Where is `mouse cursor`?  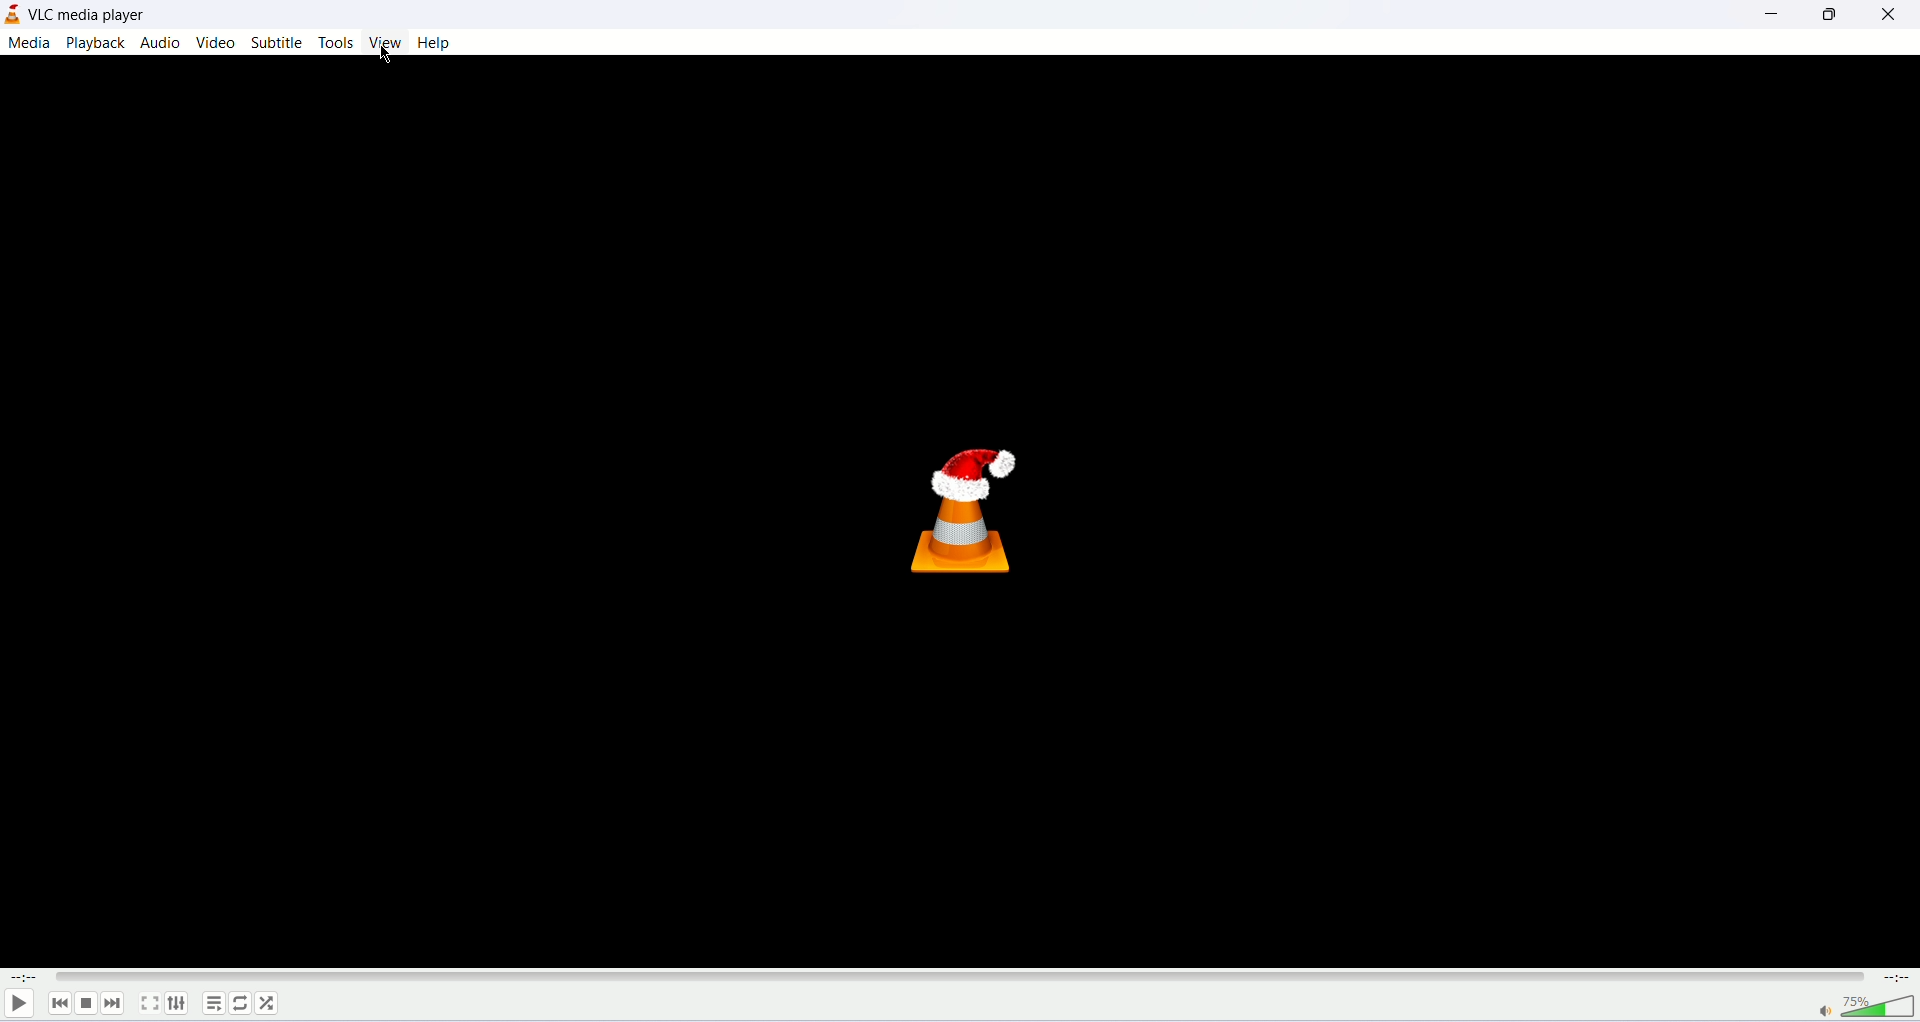
mouse cursor is located at coordinates (387, 54).